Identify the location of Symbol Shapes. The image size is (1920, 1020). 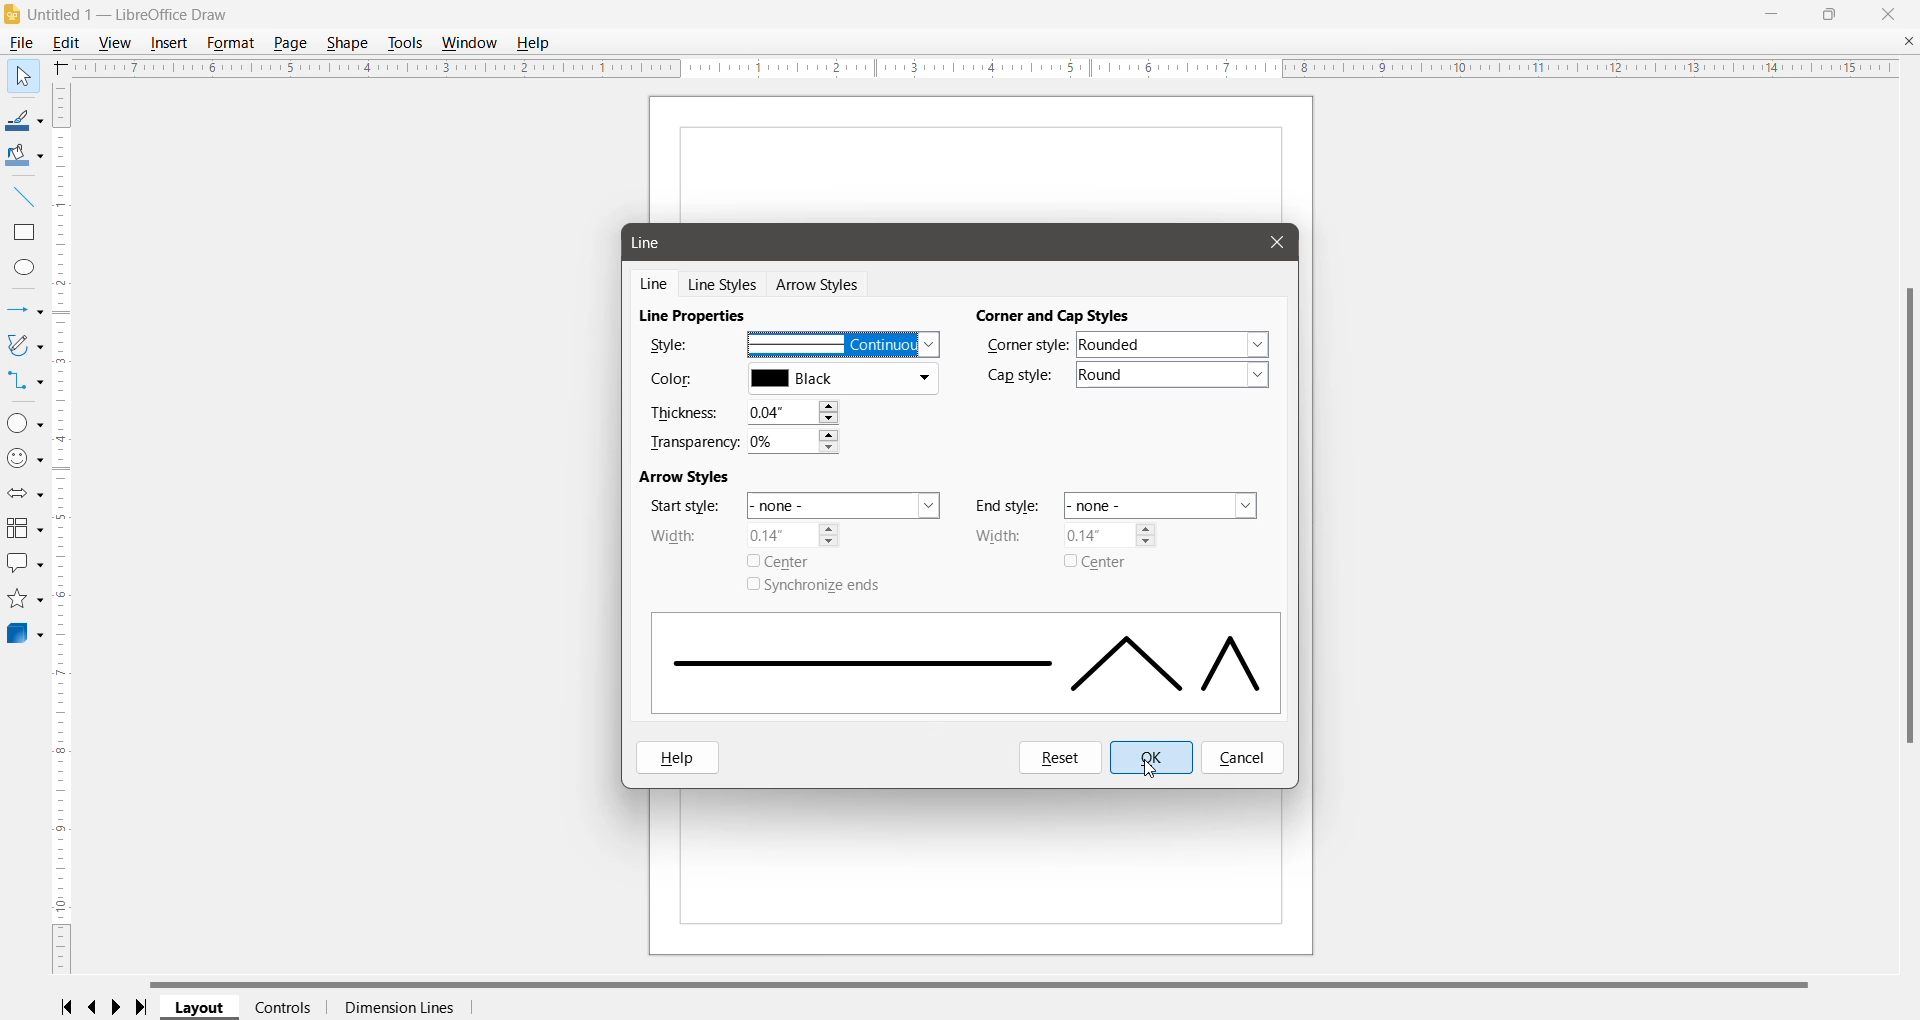
(25, 460).